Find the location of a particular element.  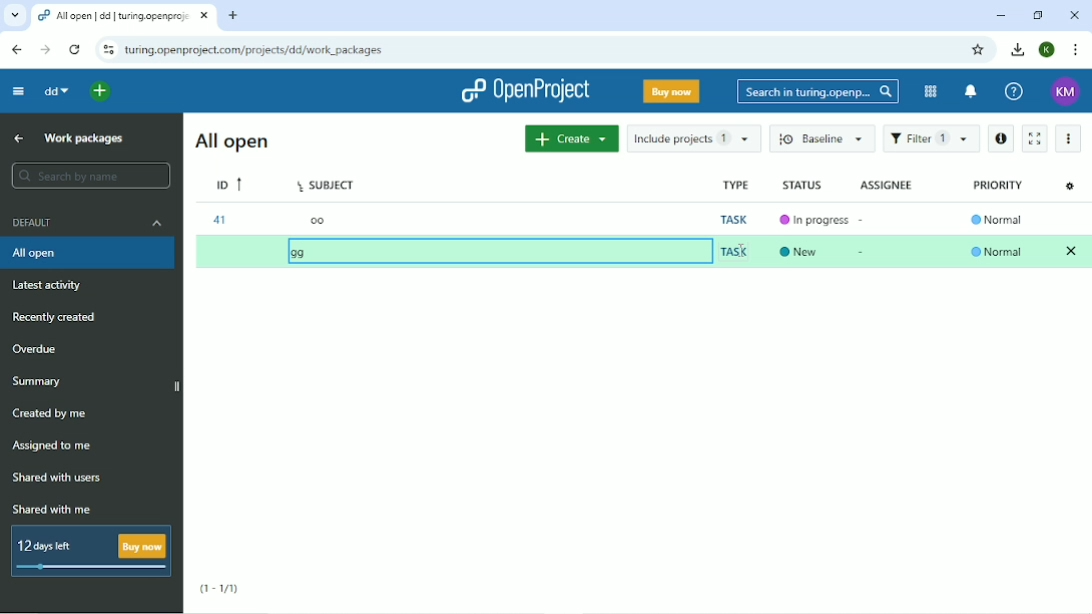

Subject is located at coordinates (326, 186).